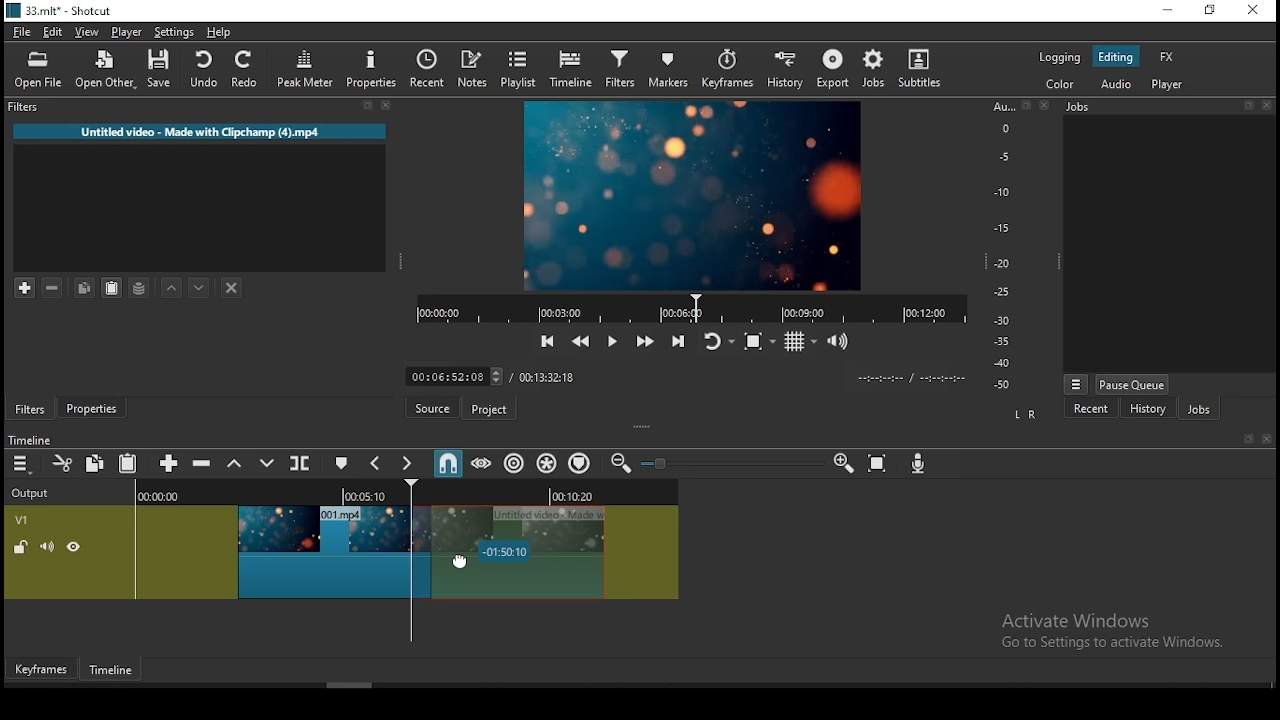 Image resolution: width=1280 pixels, height=720 pixels. Describe the element at coordinates (142, 287) in the screenshot. I see `save filter sets` at that location.